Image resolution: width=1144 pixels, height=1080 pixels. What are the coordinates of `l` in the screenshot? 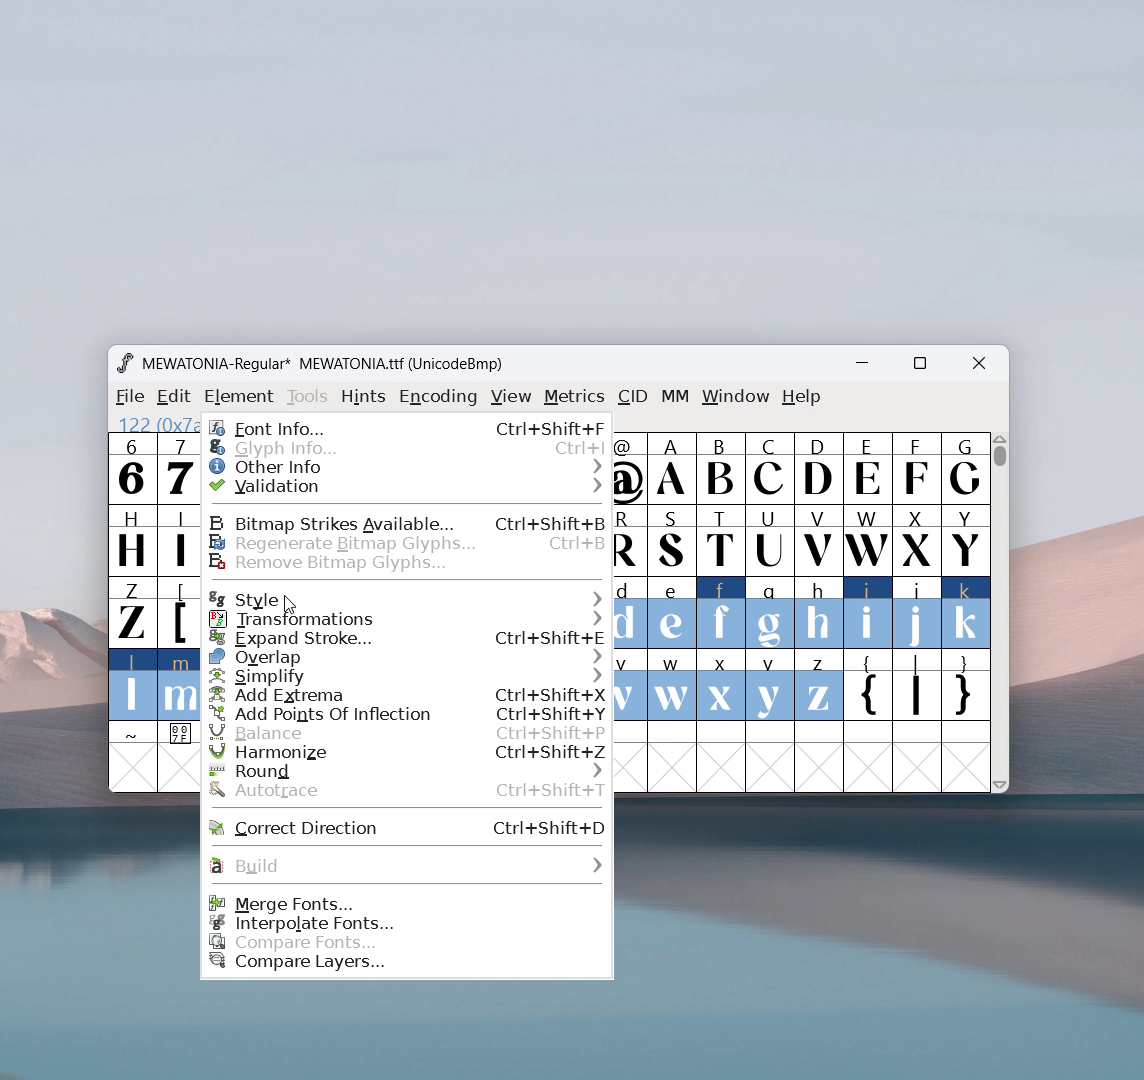 It's located at (133, 684).